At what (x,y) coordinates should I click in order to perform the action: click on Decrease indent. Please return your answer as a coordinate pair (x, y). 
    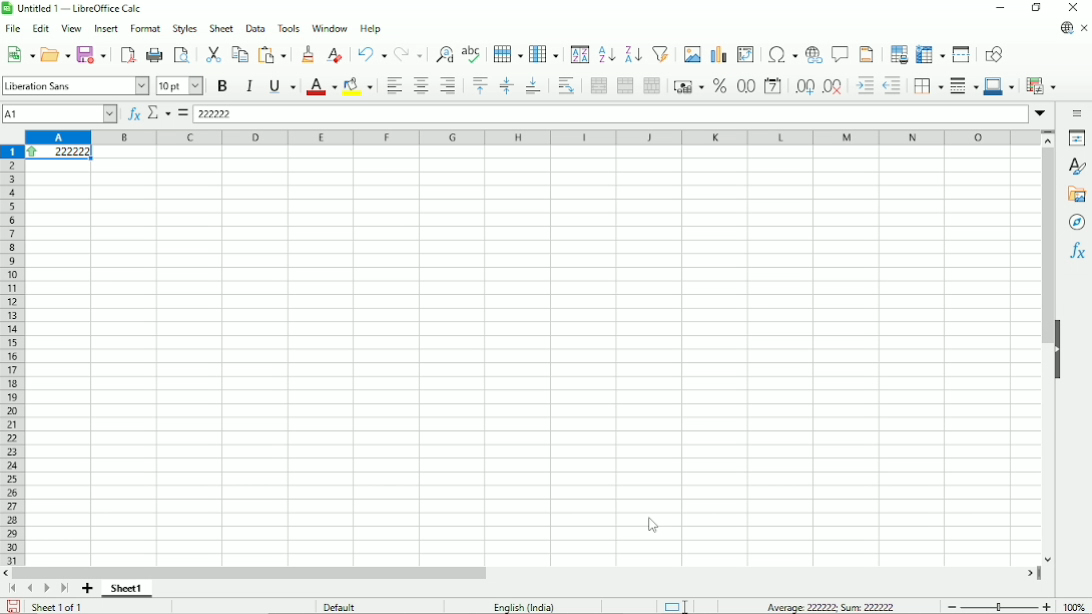
    Looking at the image, I should click on (894, 86).